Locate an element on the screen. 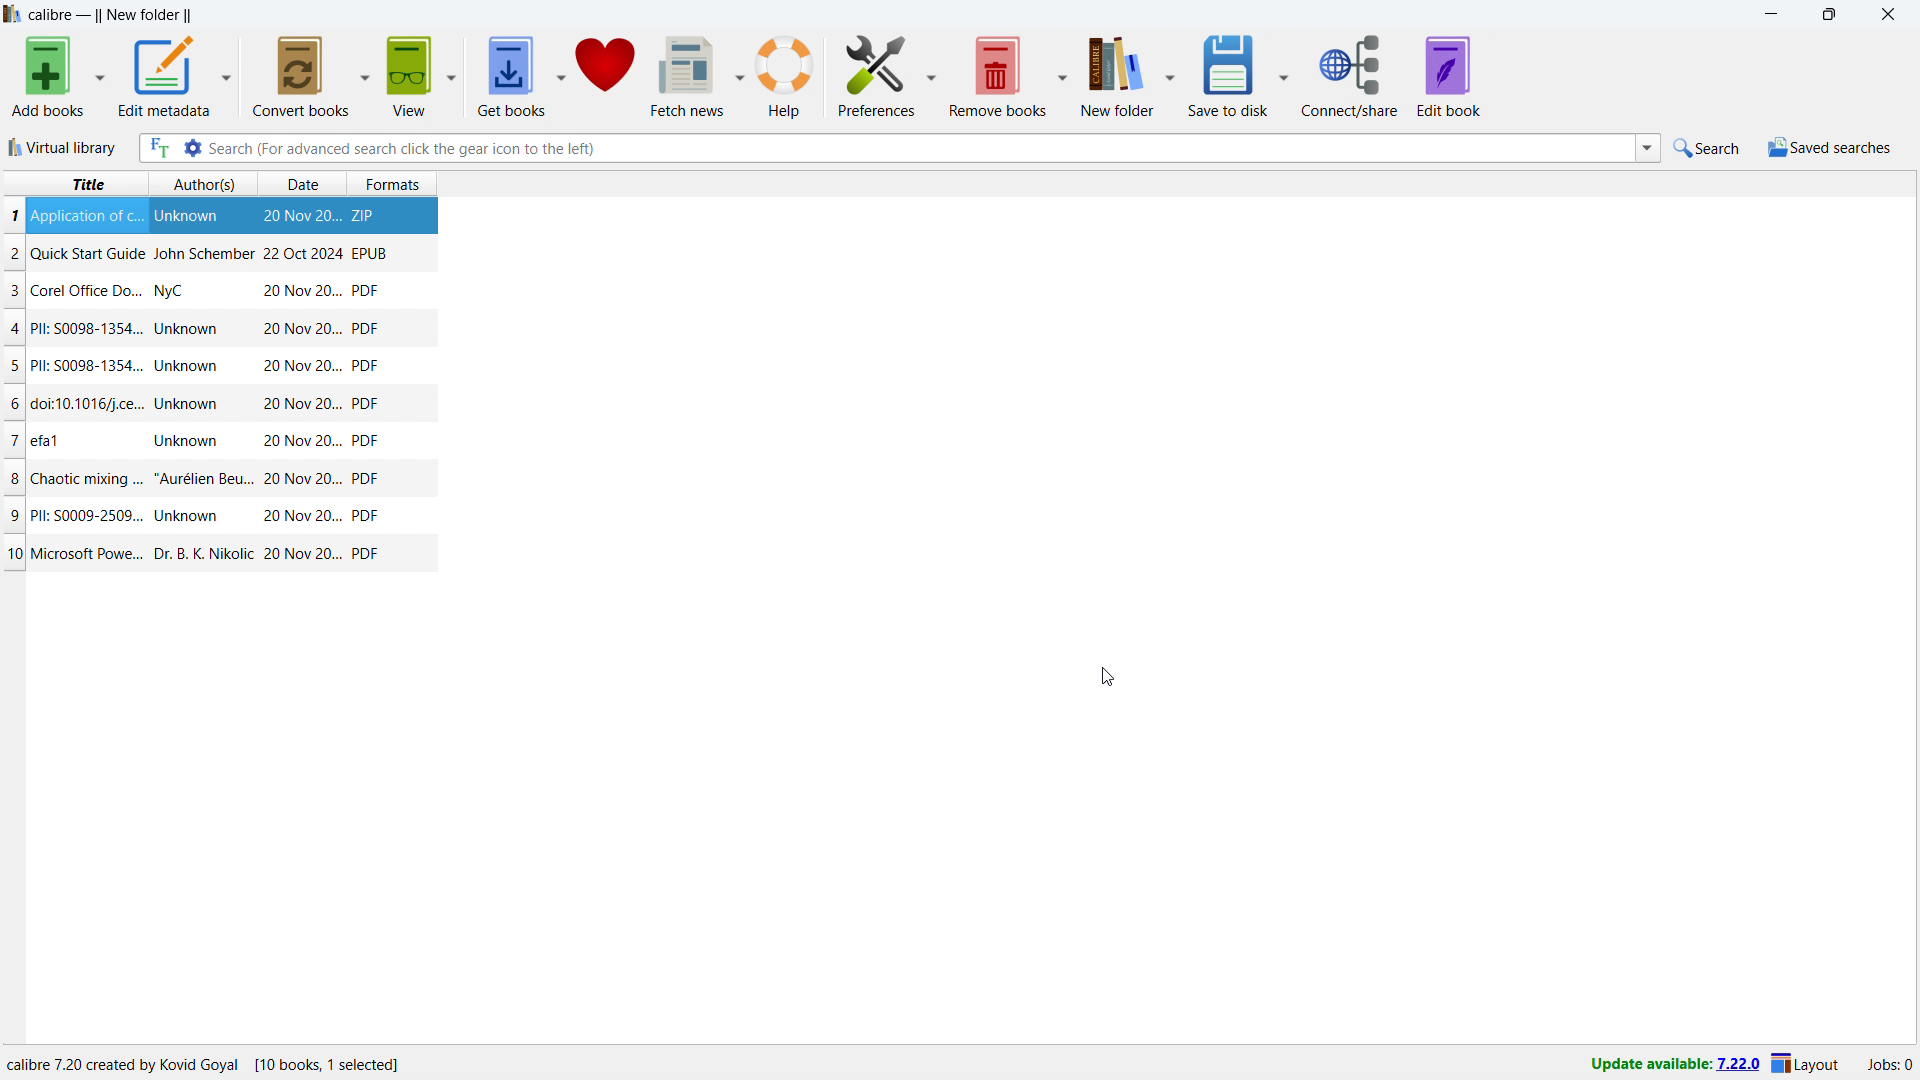 The width and height of the screenshot is (1920, 1080). PDF is located at coordinates (366, 553).